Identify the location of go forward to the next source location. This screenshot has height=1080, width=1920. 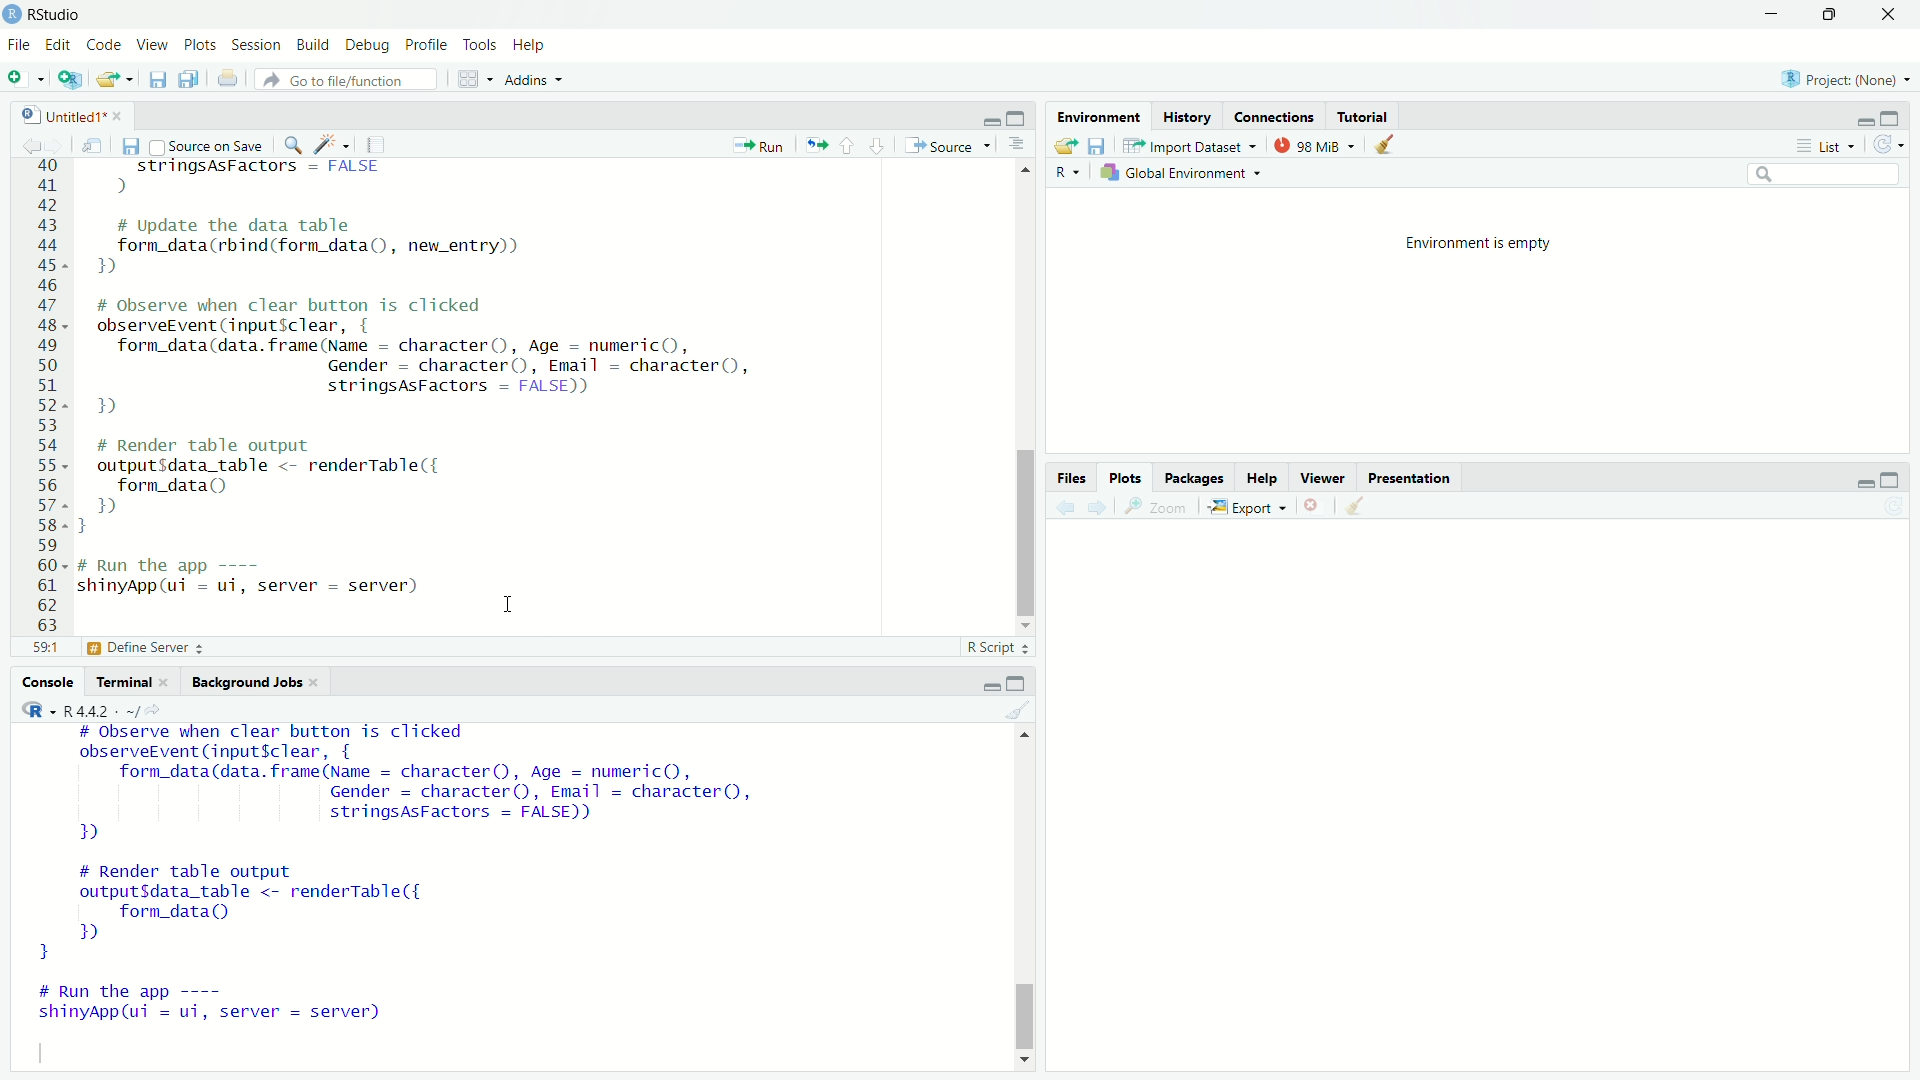
(58, 143).